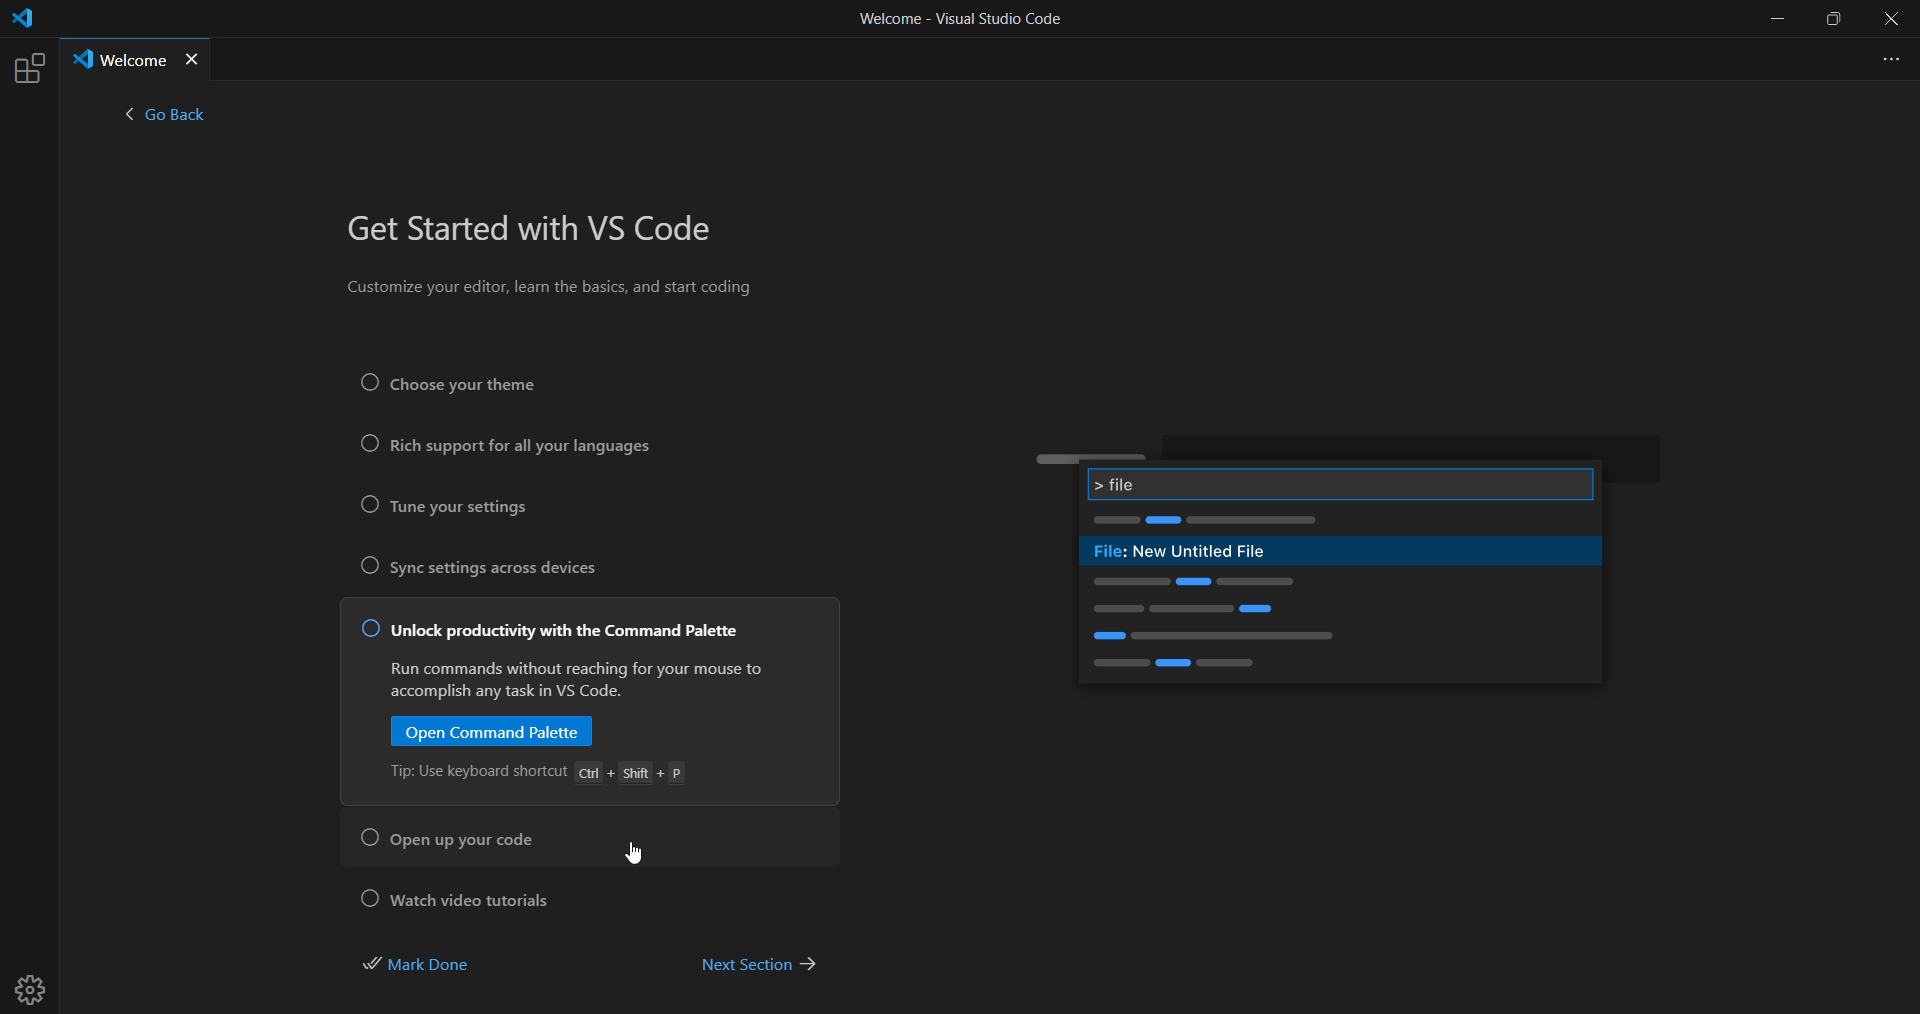 Image resolution: width=1920 pixels, height=1014 pixels. Describe the element at coordinates (165, 119) in the screenshot. I see `< go back` at that location.